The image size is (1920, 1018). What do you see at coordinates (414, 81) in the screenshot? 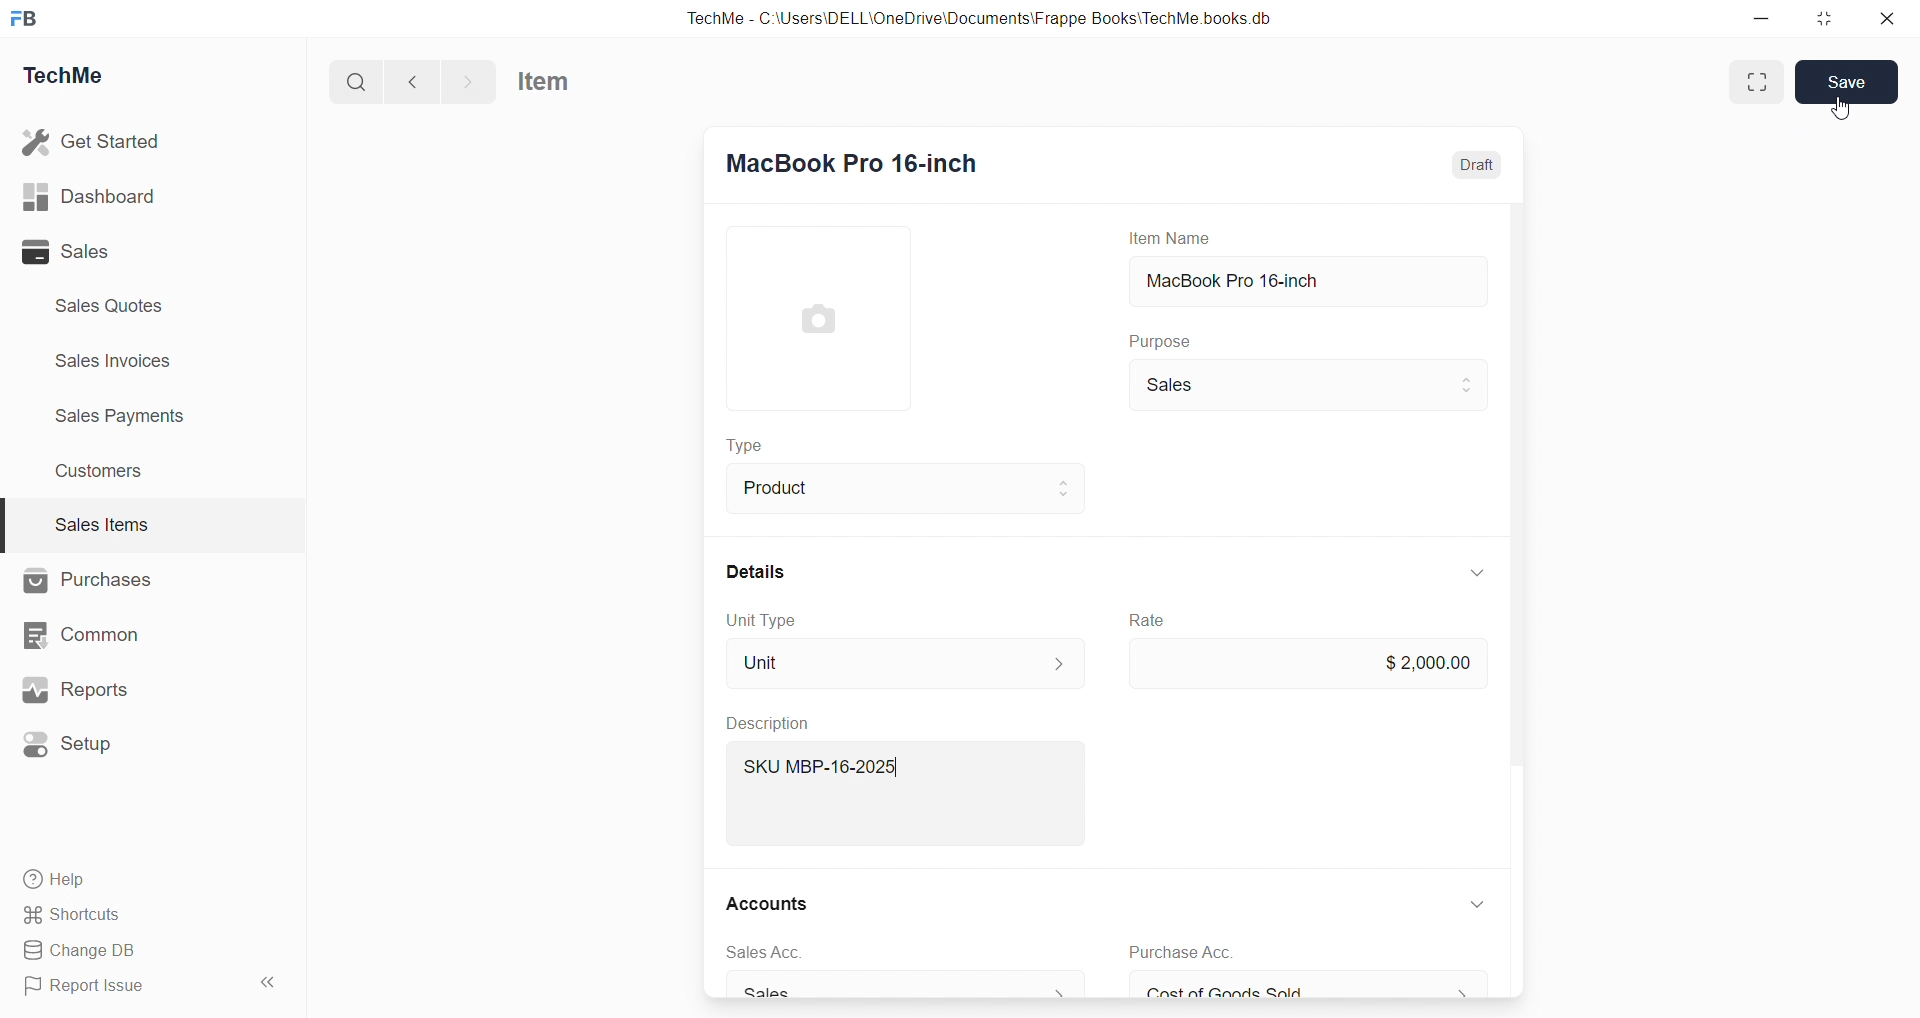
I see `back` at bounding box center [414, 81].